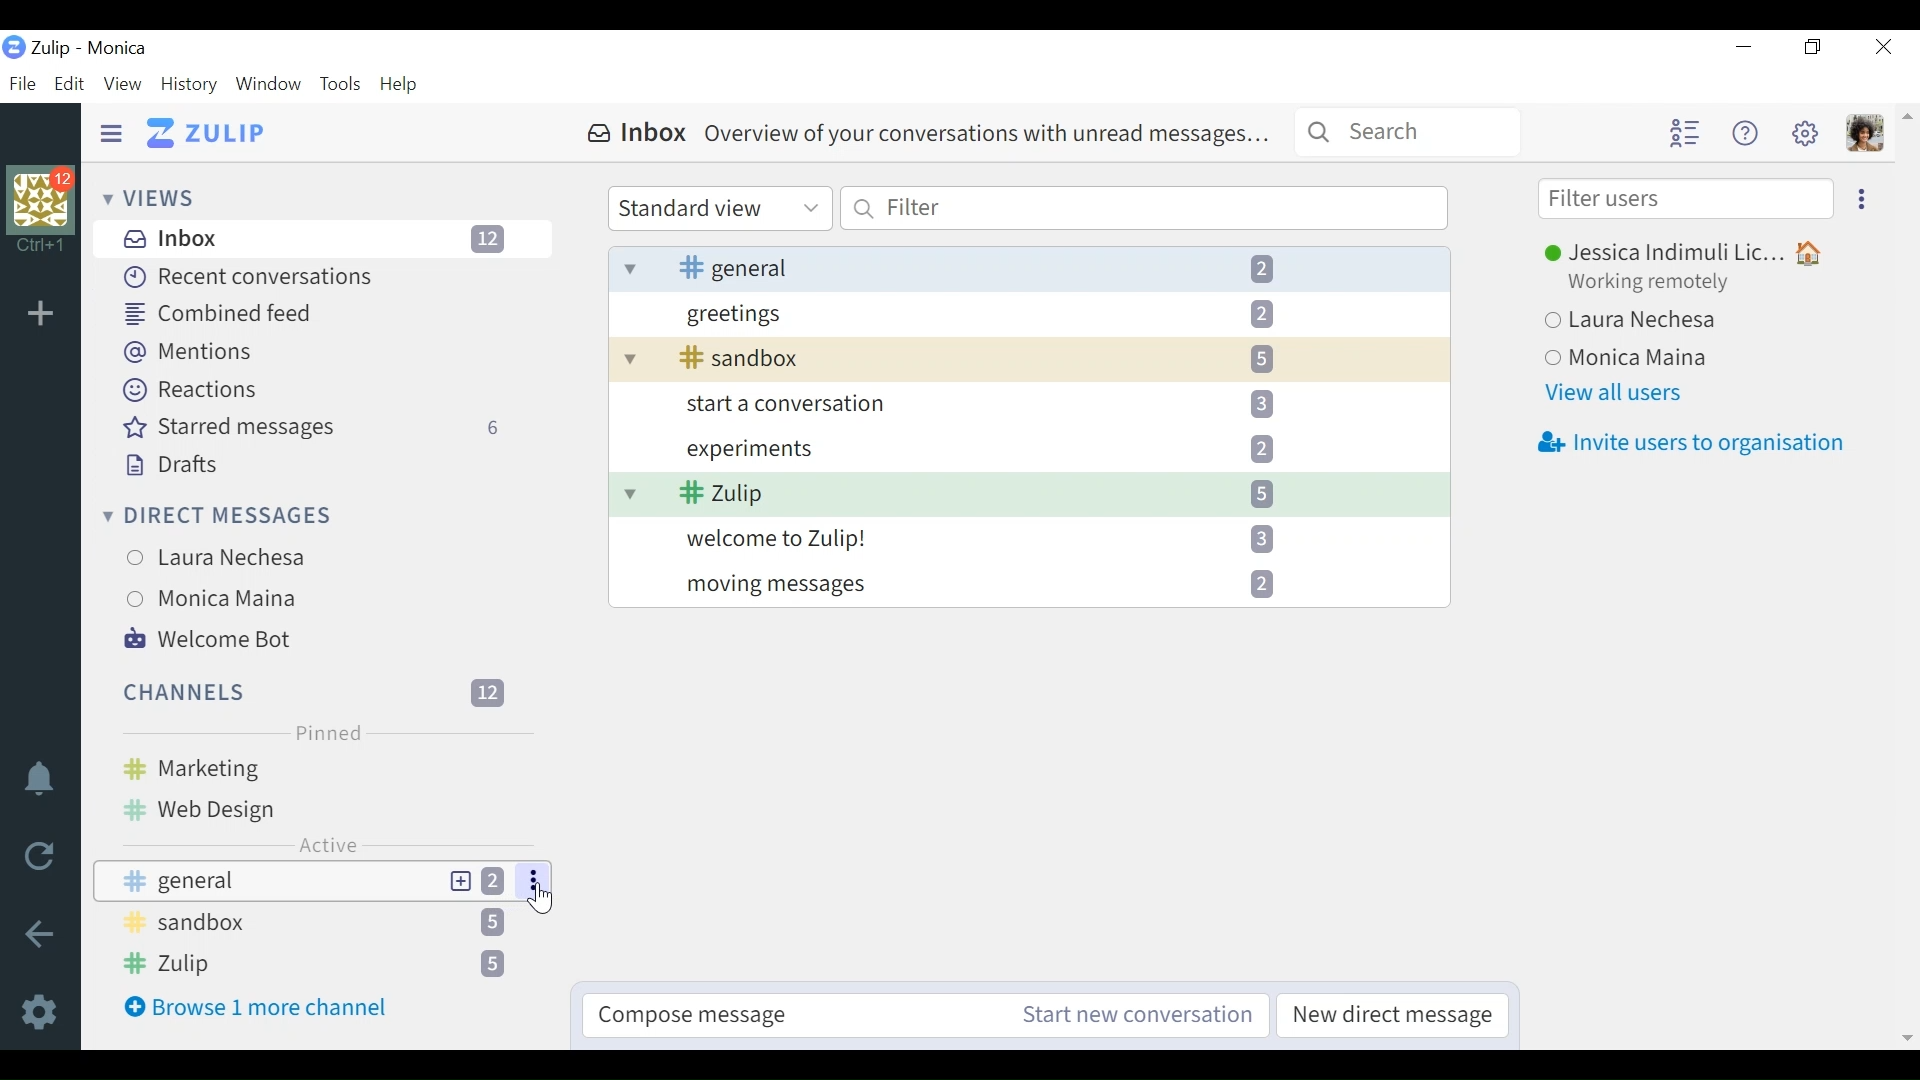  Describe the element at coordinates (328, 844) in the screenshot. I see `Active` at that location.